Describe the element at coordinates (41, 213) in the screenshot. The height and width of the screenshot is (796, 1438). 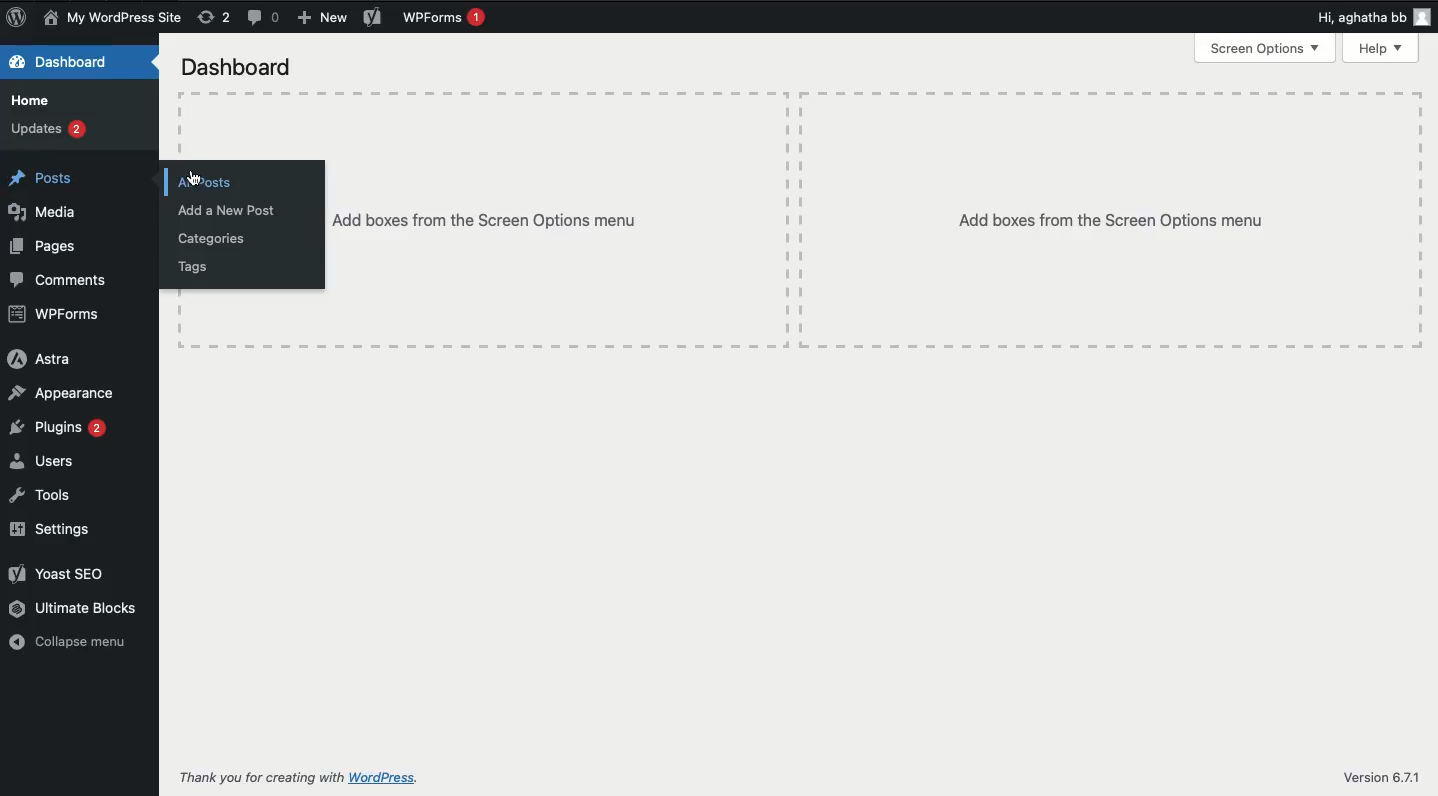
I see `Media` at that location.